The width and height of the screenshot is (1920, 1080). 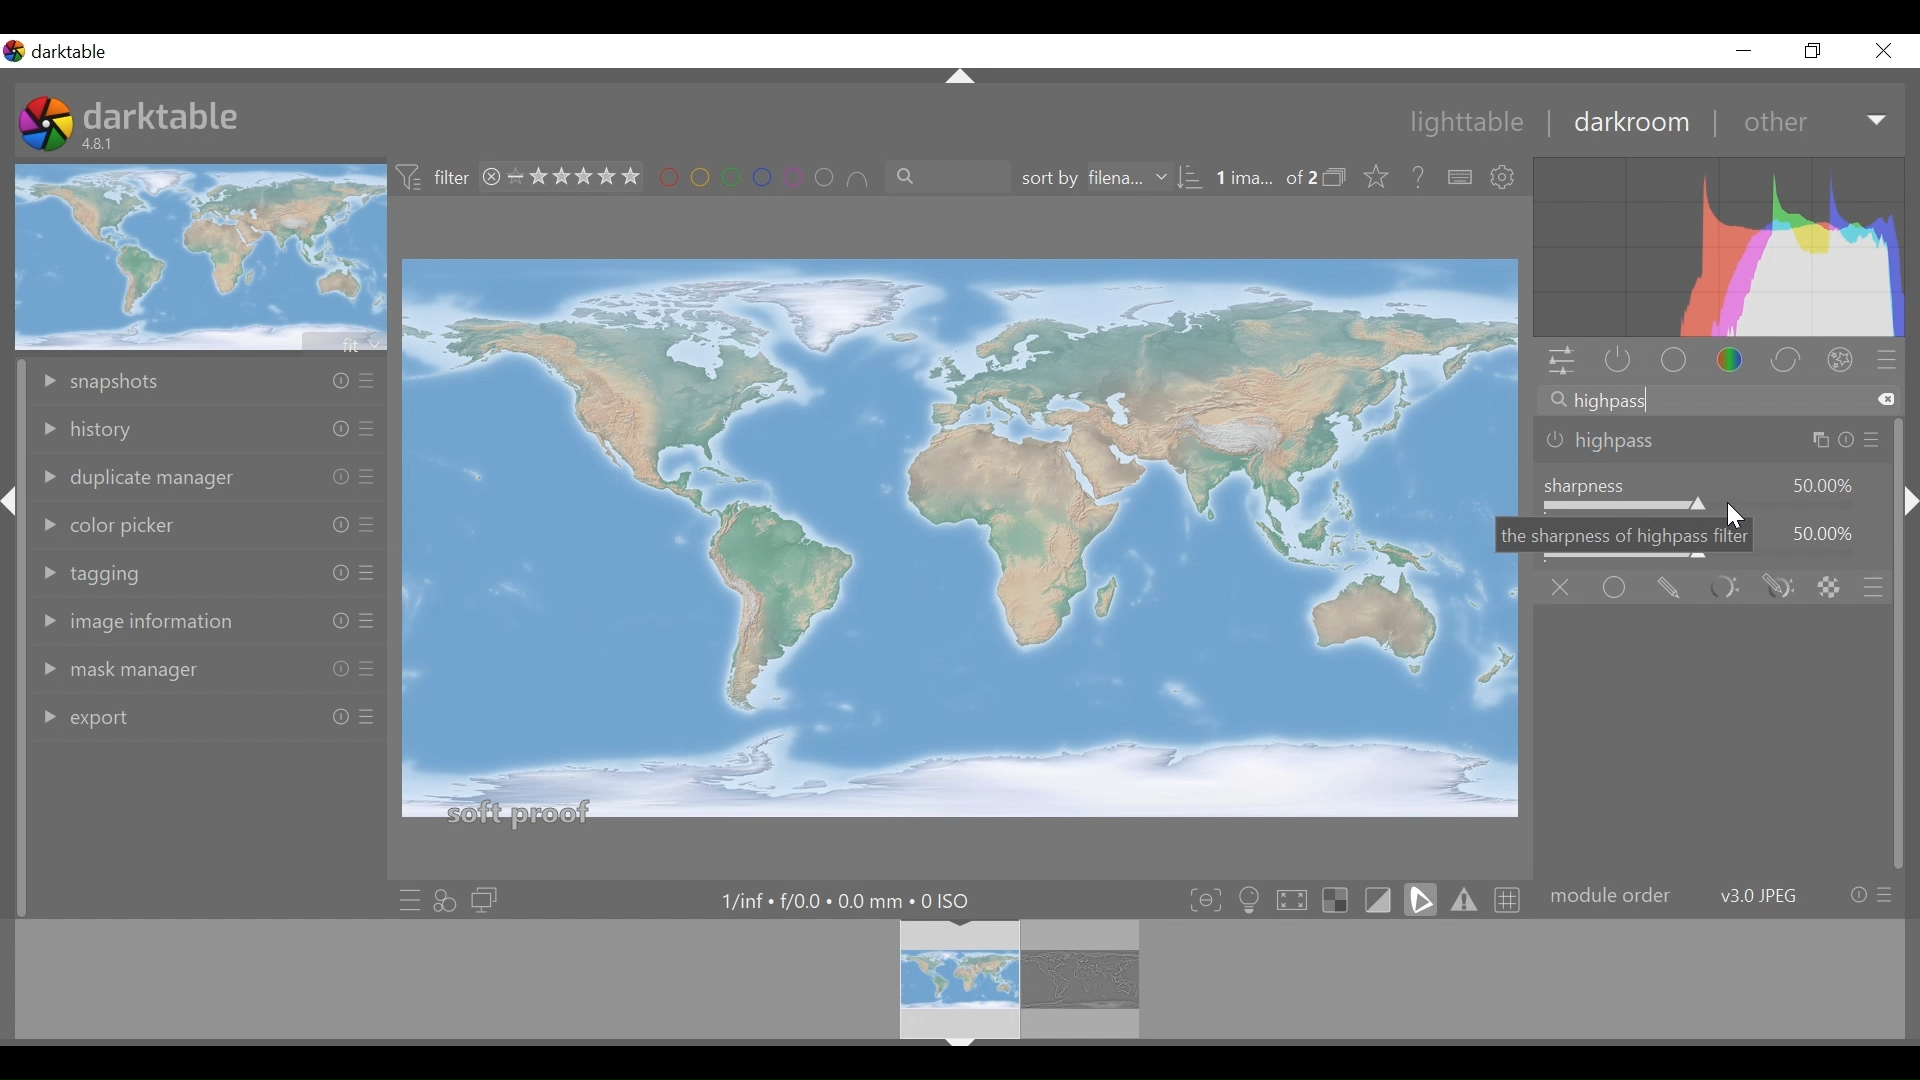 What do you see at coordinates (1588, 486) in the screenshot?
I see `sharpness` at bounding box center [1588, 486].